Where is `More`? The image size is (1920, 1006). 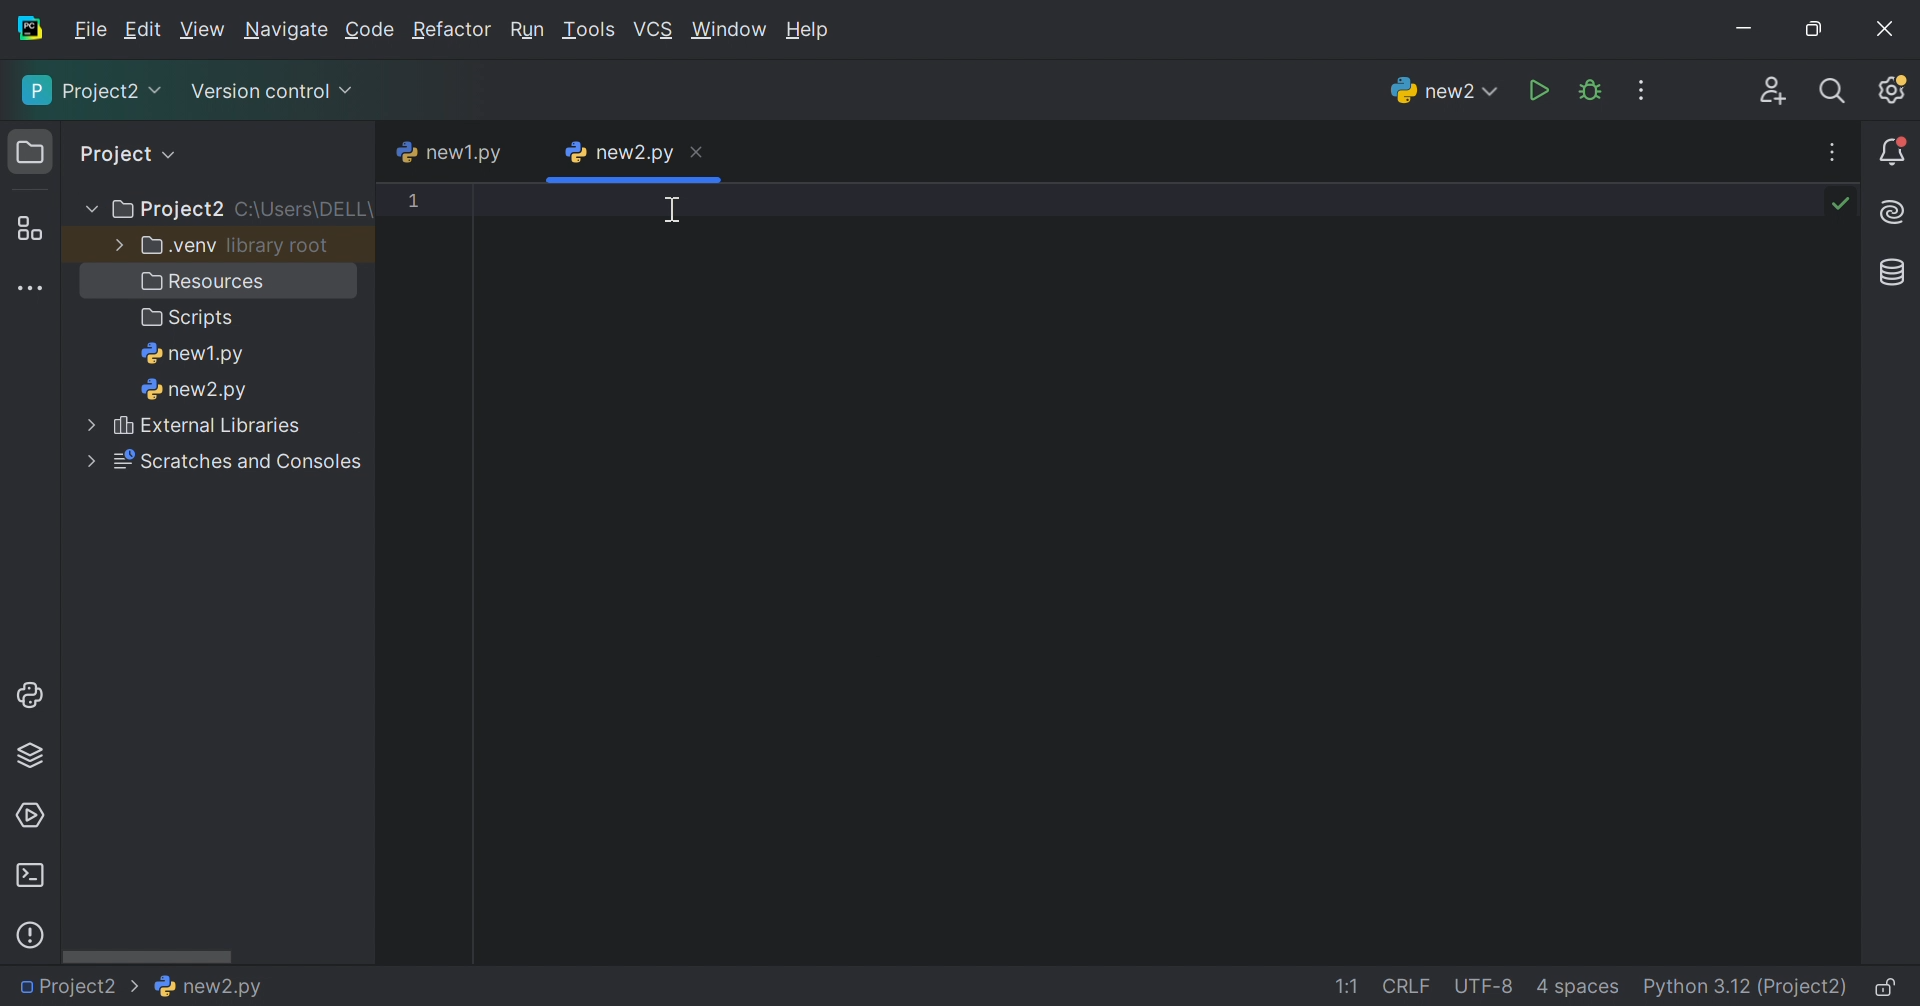 More is located at coordinates (85, 455).